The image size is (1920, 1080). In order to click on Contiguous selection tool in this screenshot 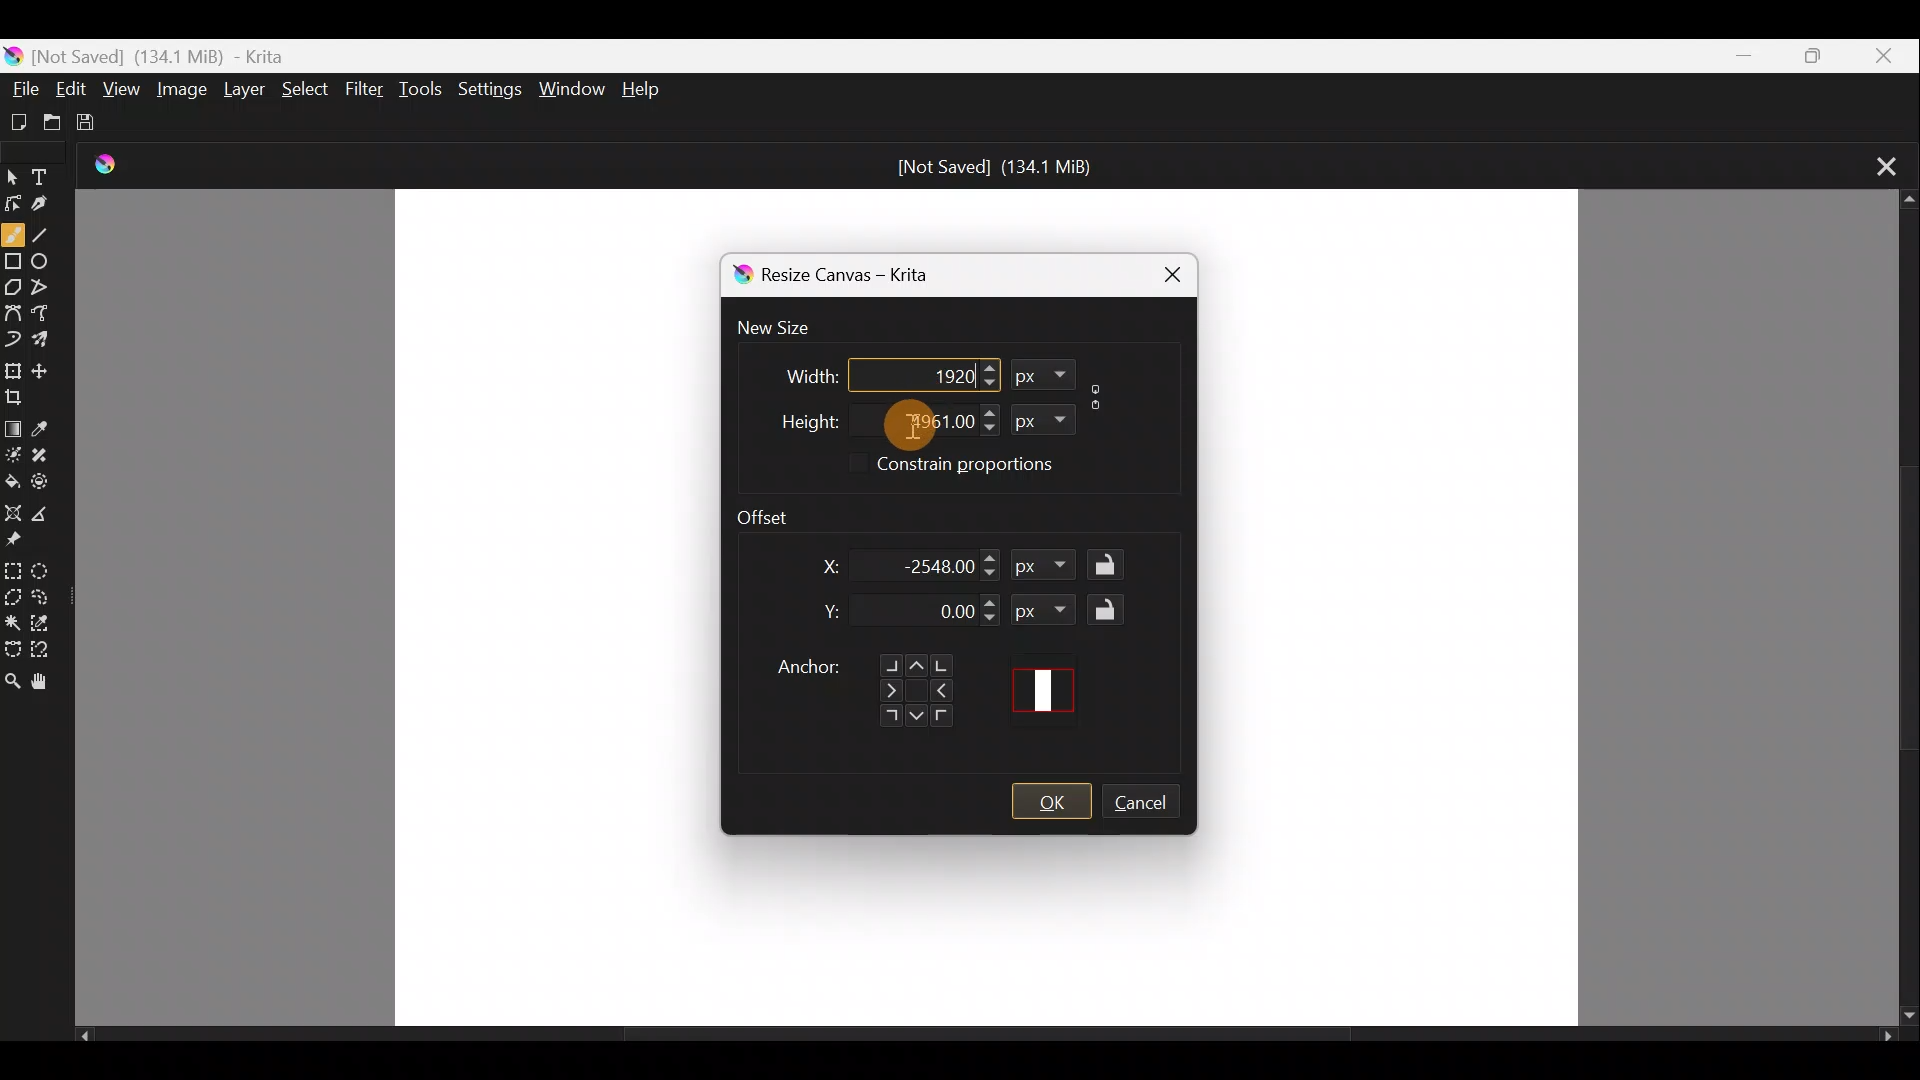, I will do `click(13, 623)`.